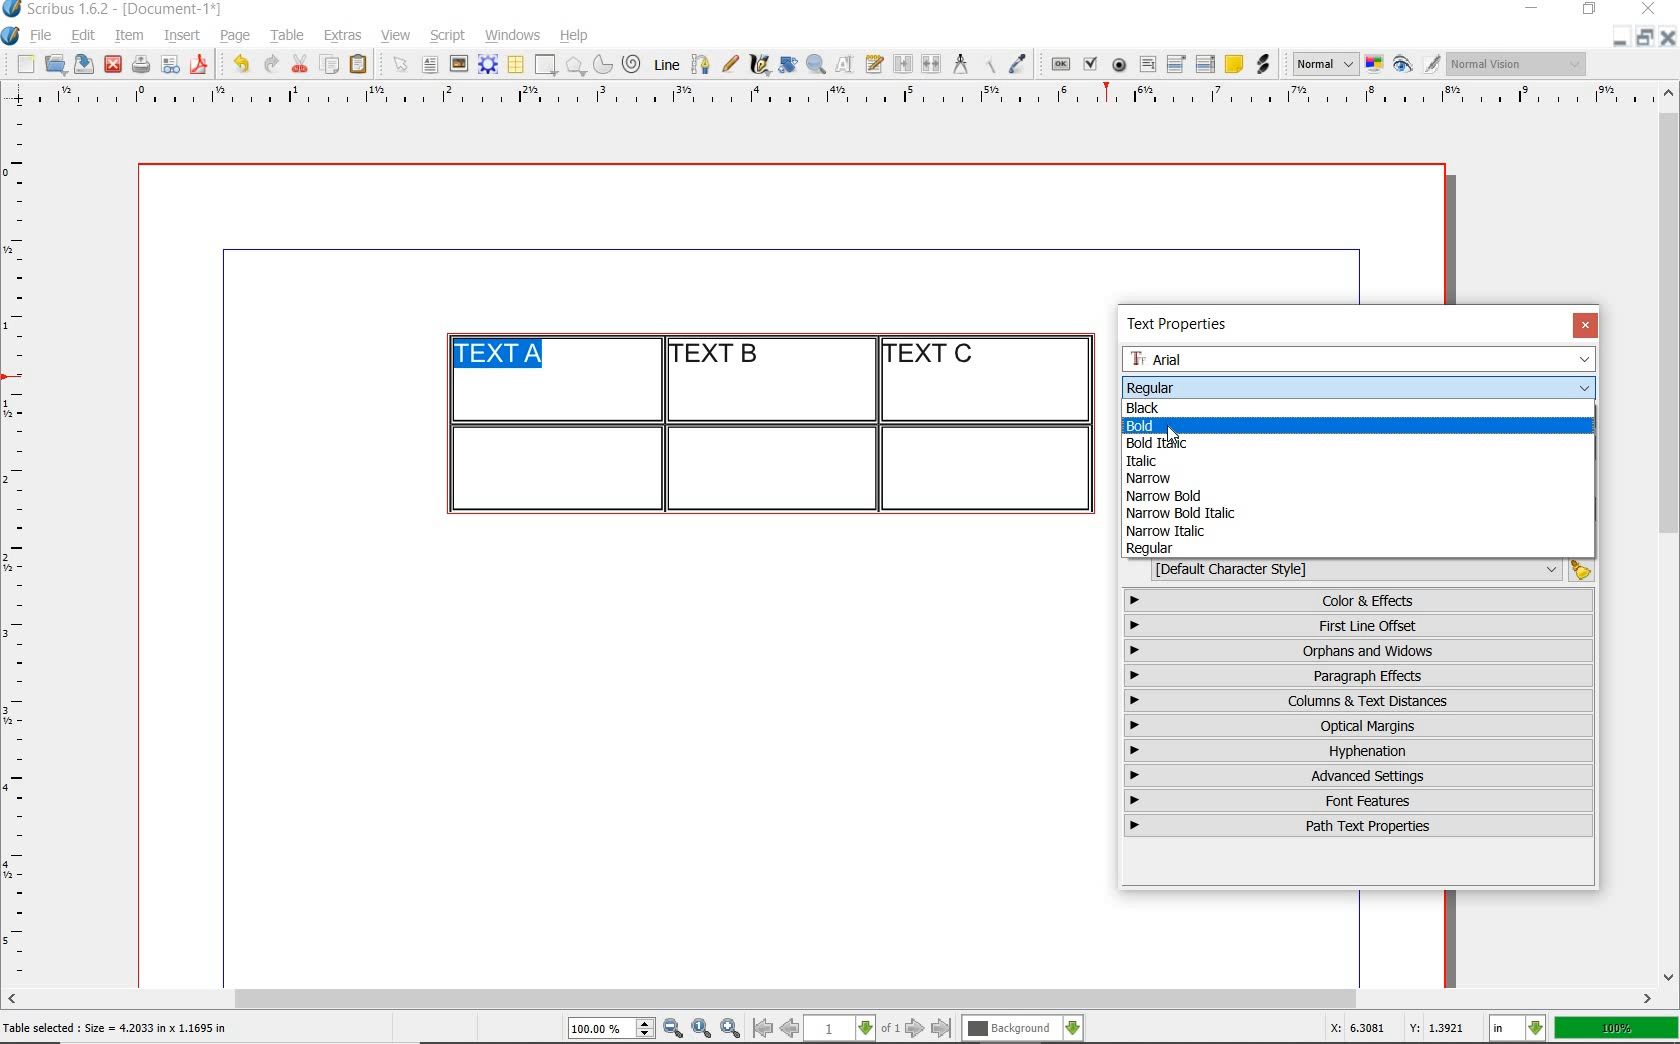 The width and height of the screenshot is (1680, 1044). Describe the element at coordinates (202, 64) in the screenshot. I see `save as pdf` at that location.